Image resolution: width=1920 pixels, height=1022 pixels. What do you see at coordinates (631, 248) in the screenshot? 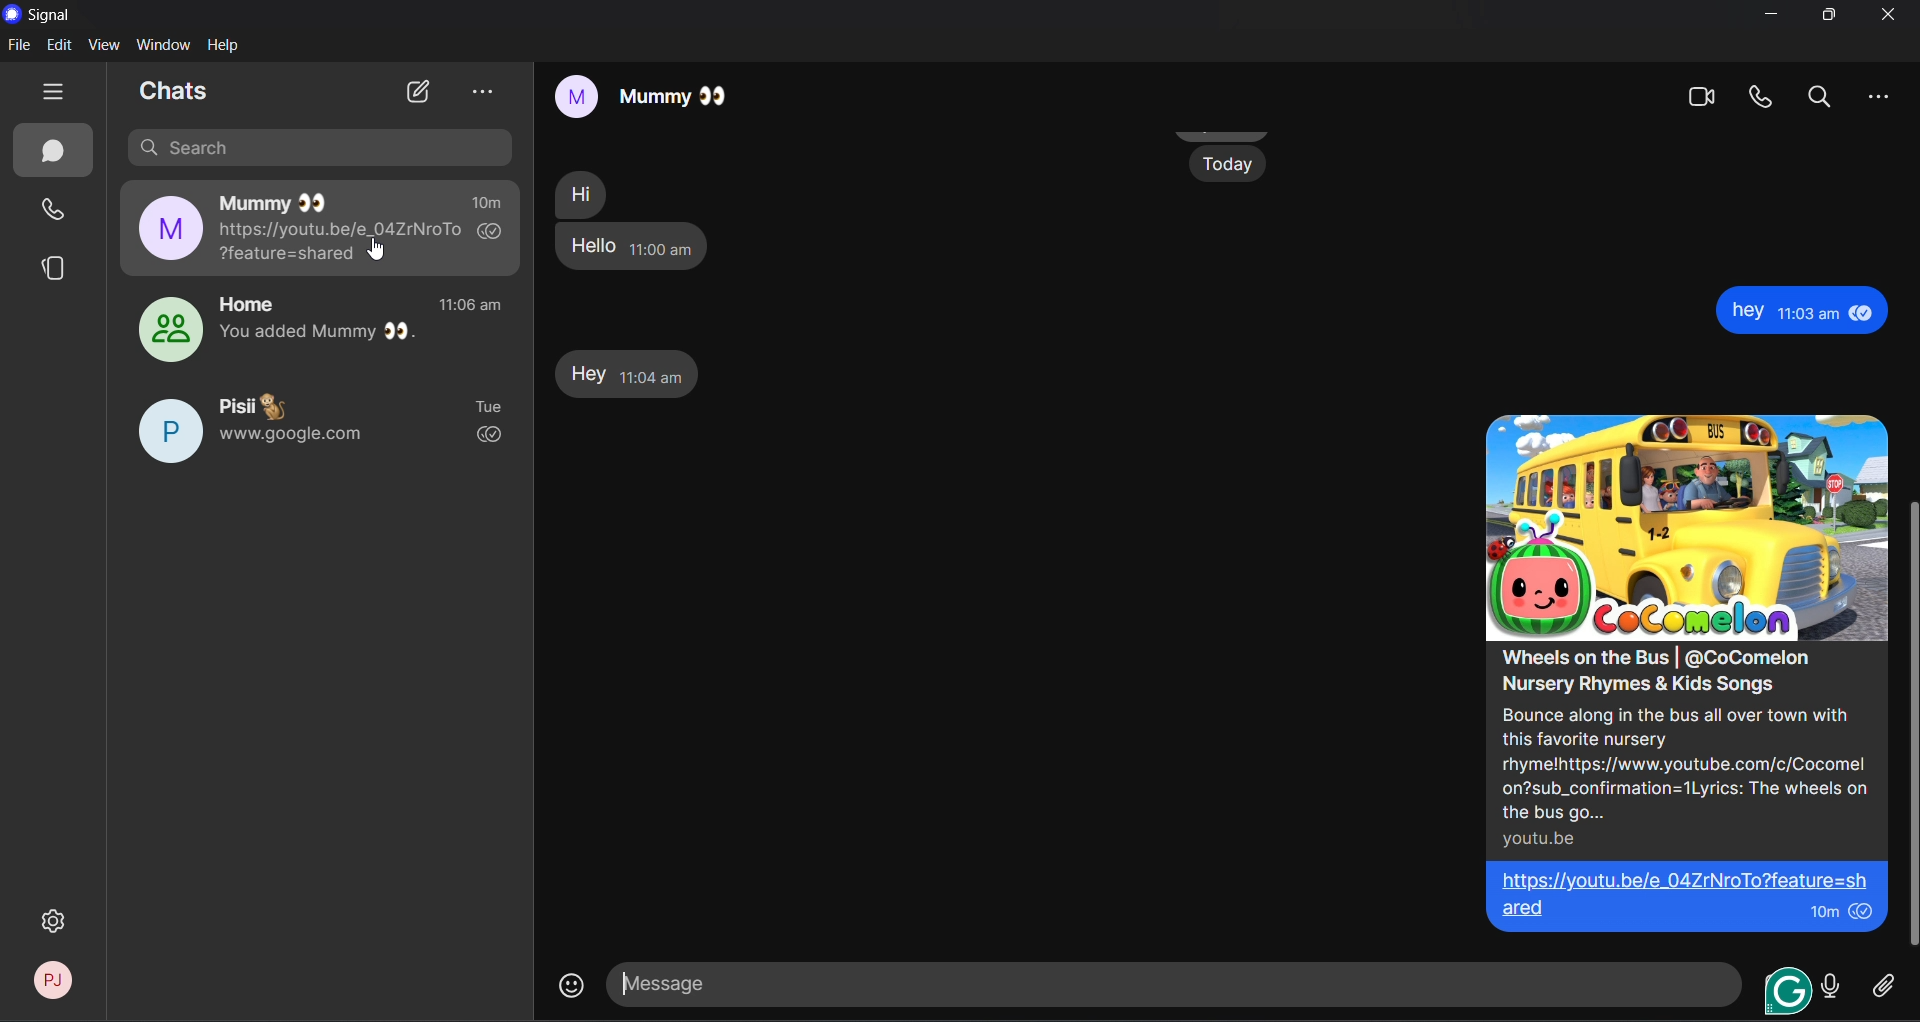
I see `hello` at bounding box center [631, 248].